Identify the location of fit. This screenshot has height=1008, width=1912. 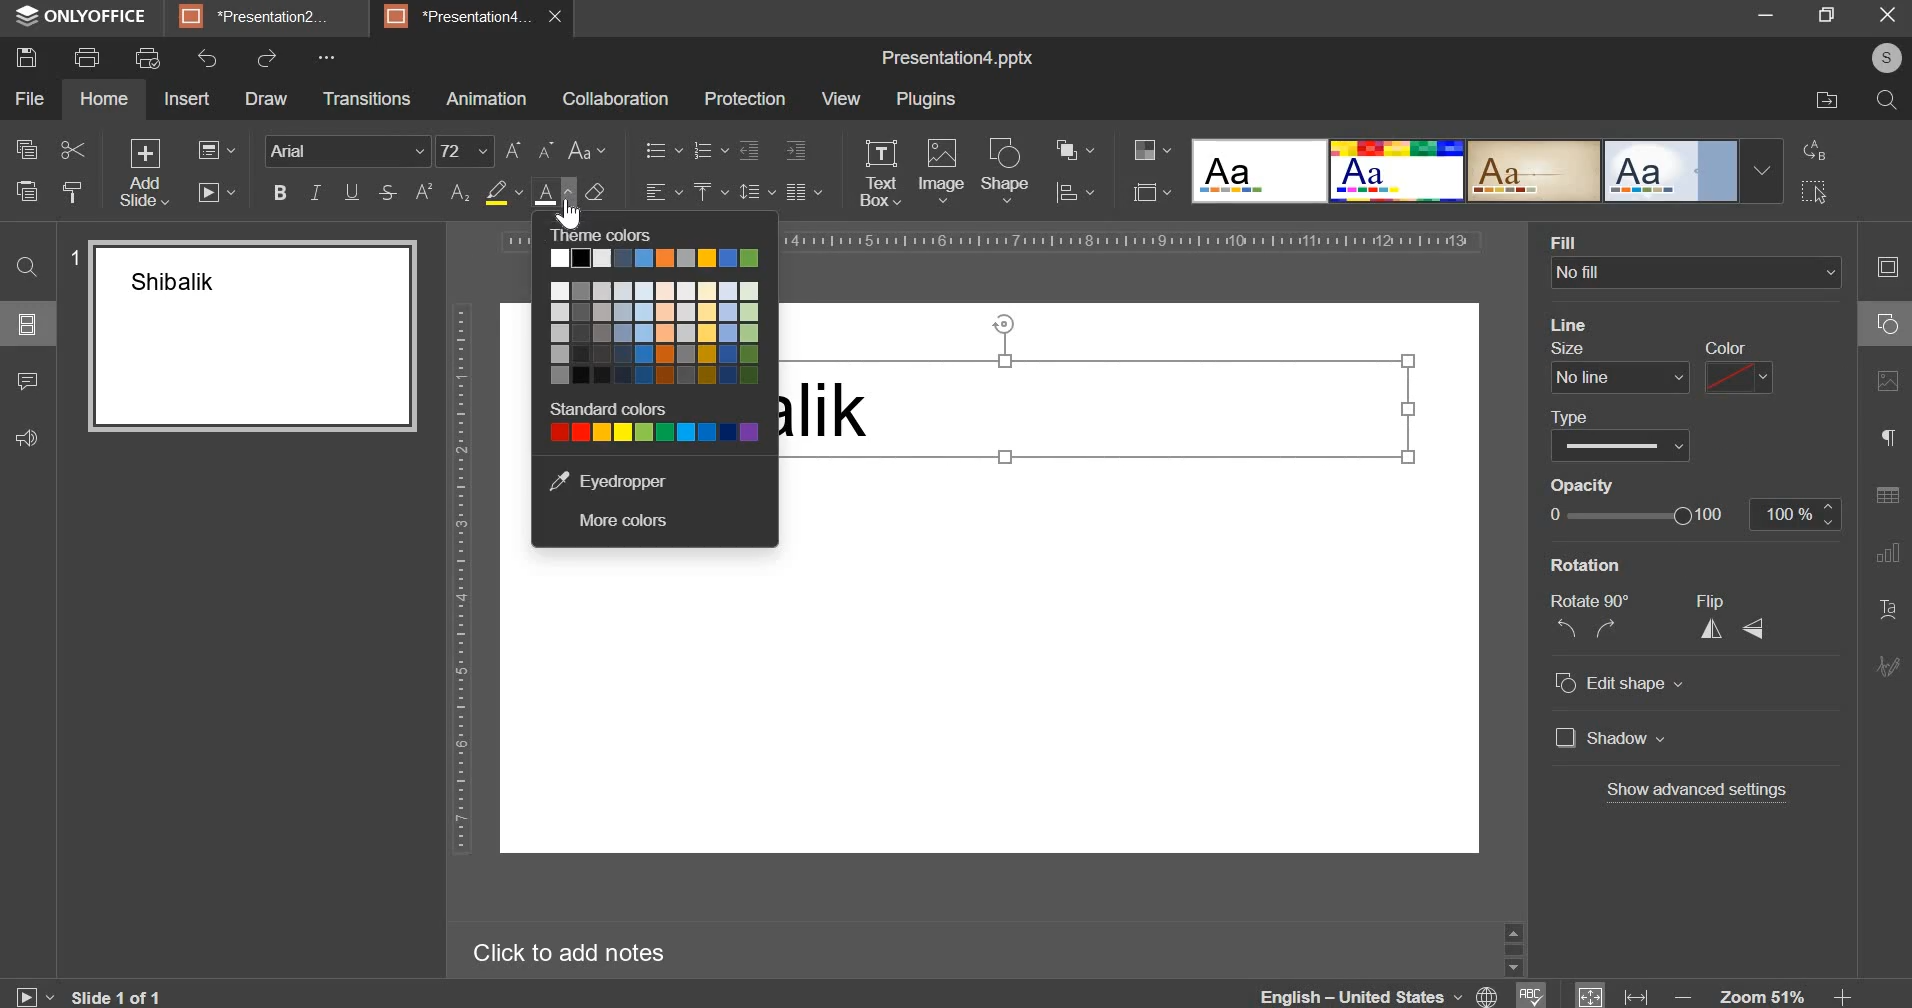
(1592, 994).